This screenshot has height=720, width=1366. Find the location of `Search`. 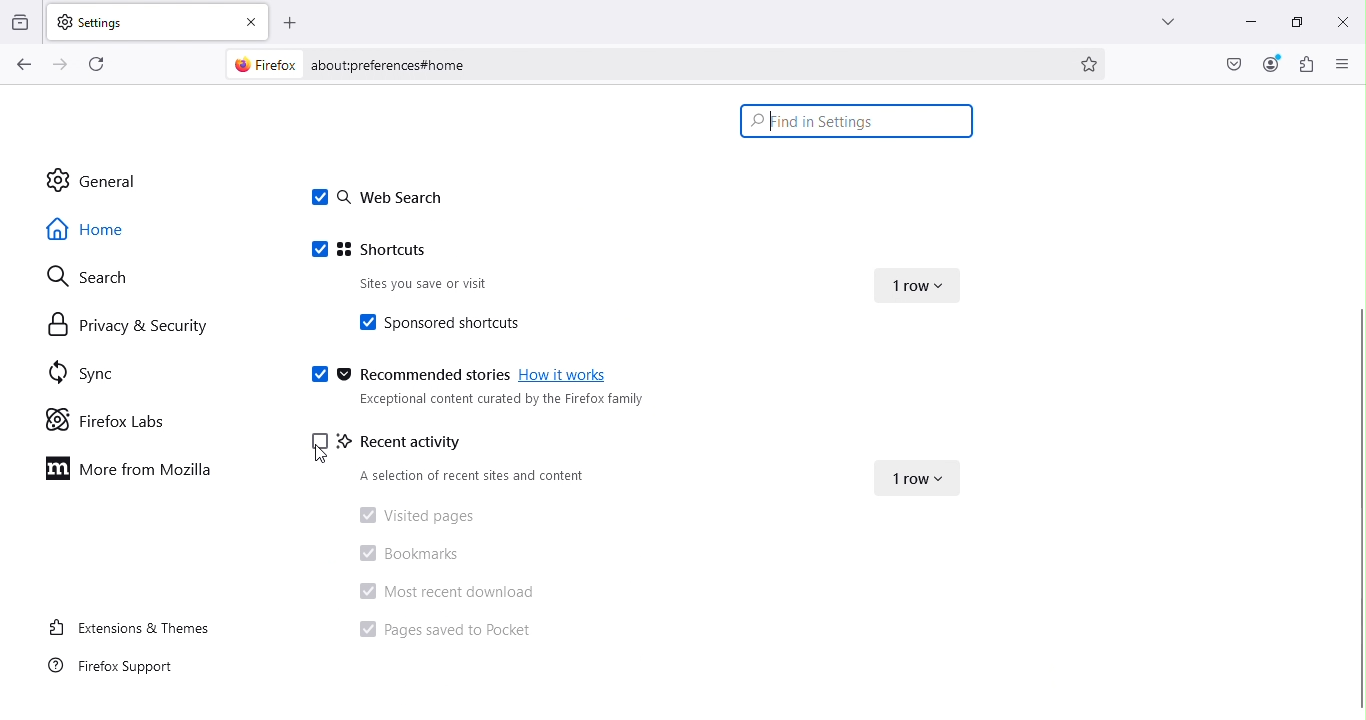

Search is located at coordinates (84, 275).